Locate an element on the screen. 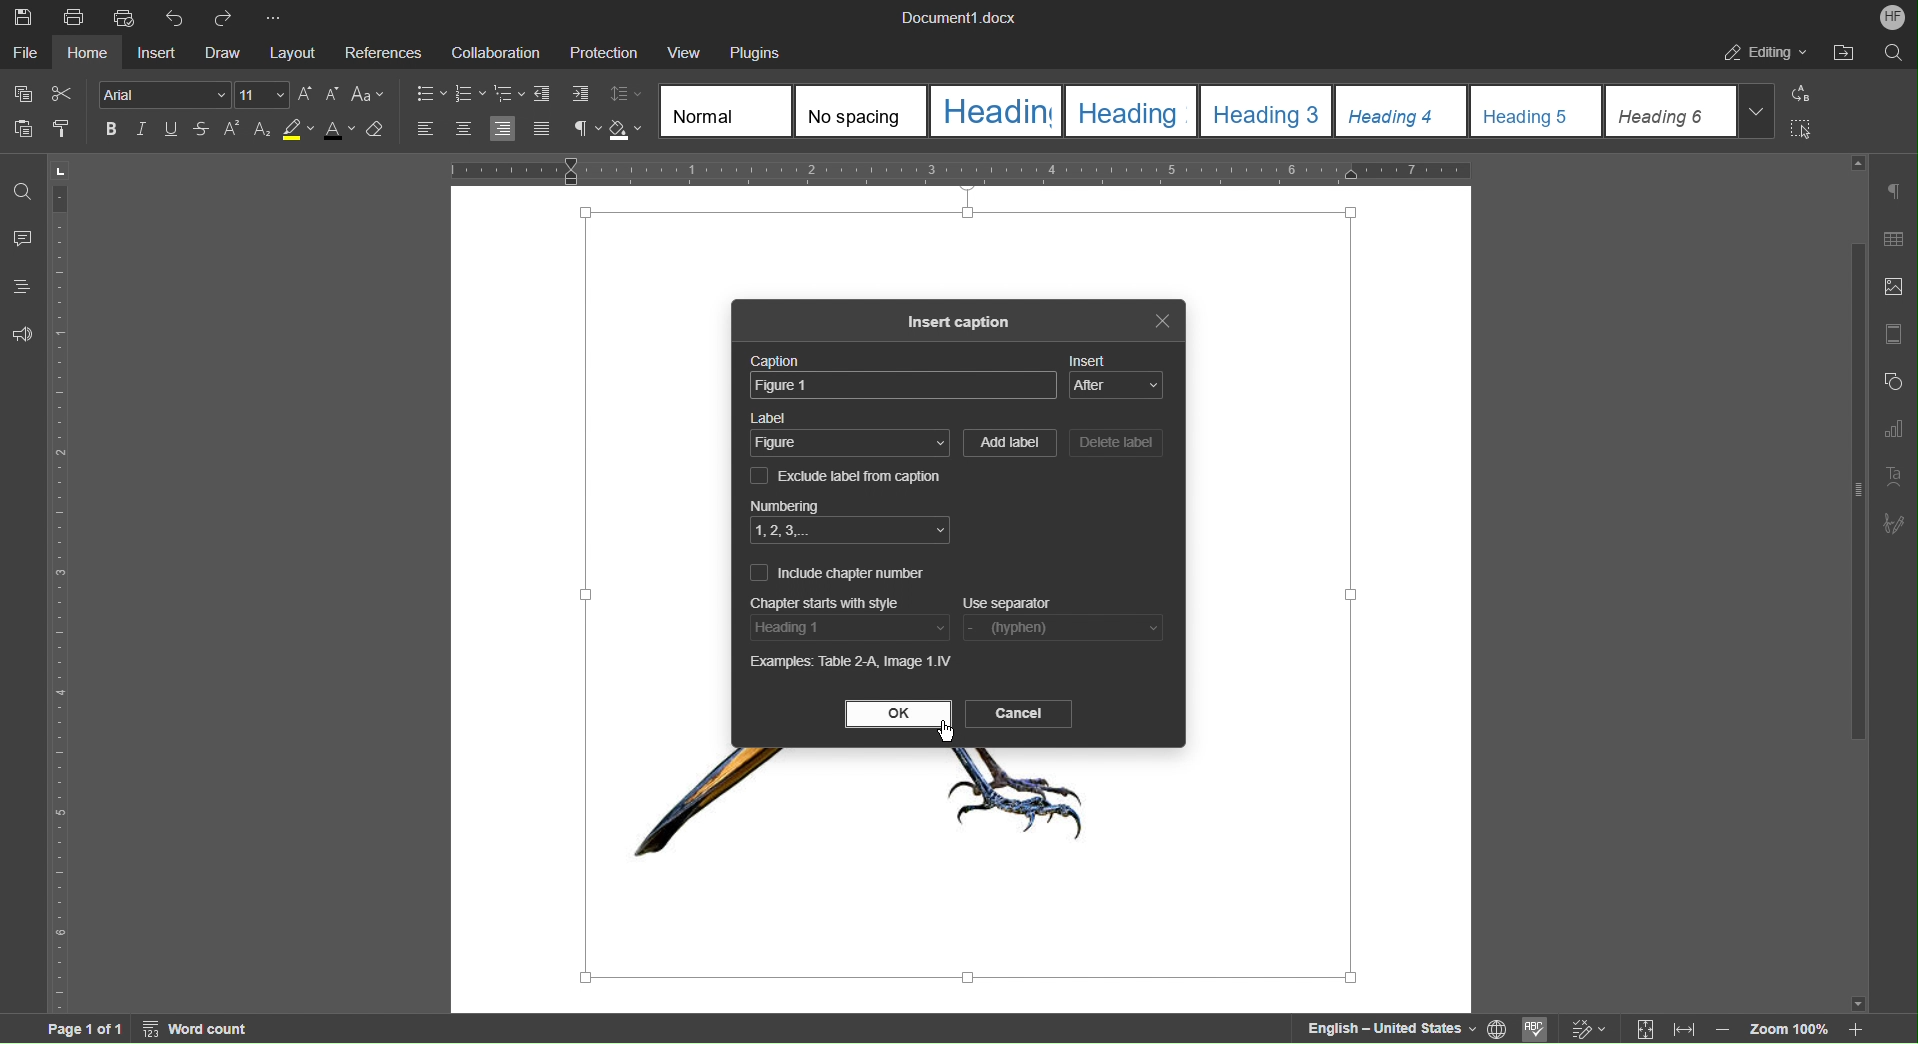 This screenshot has height=1044, width=1918. Save is located at coordinates (23, 16).